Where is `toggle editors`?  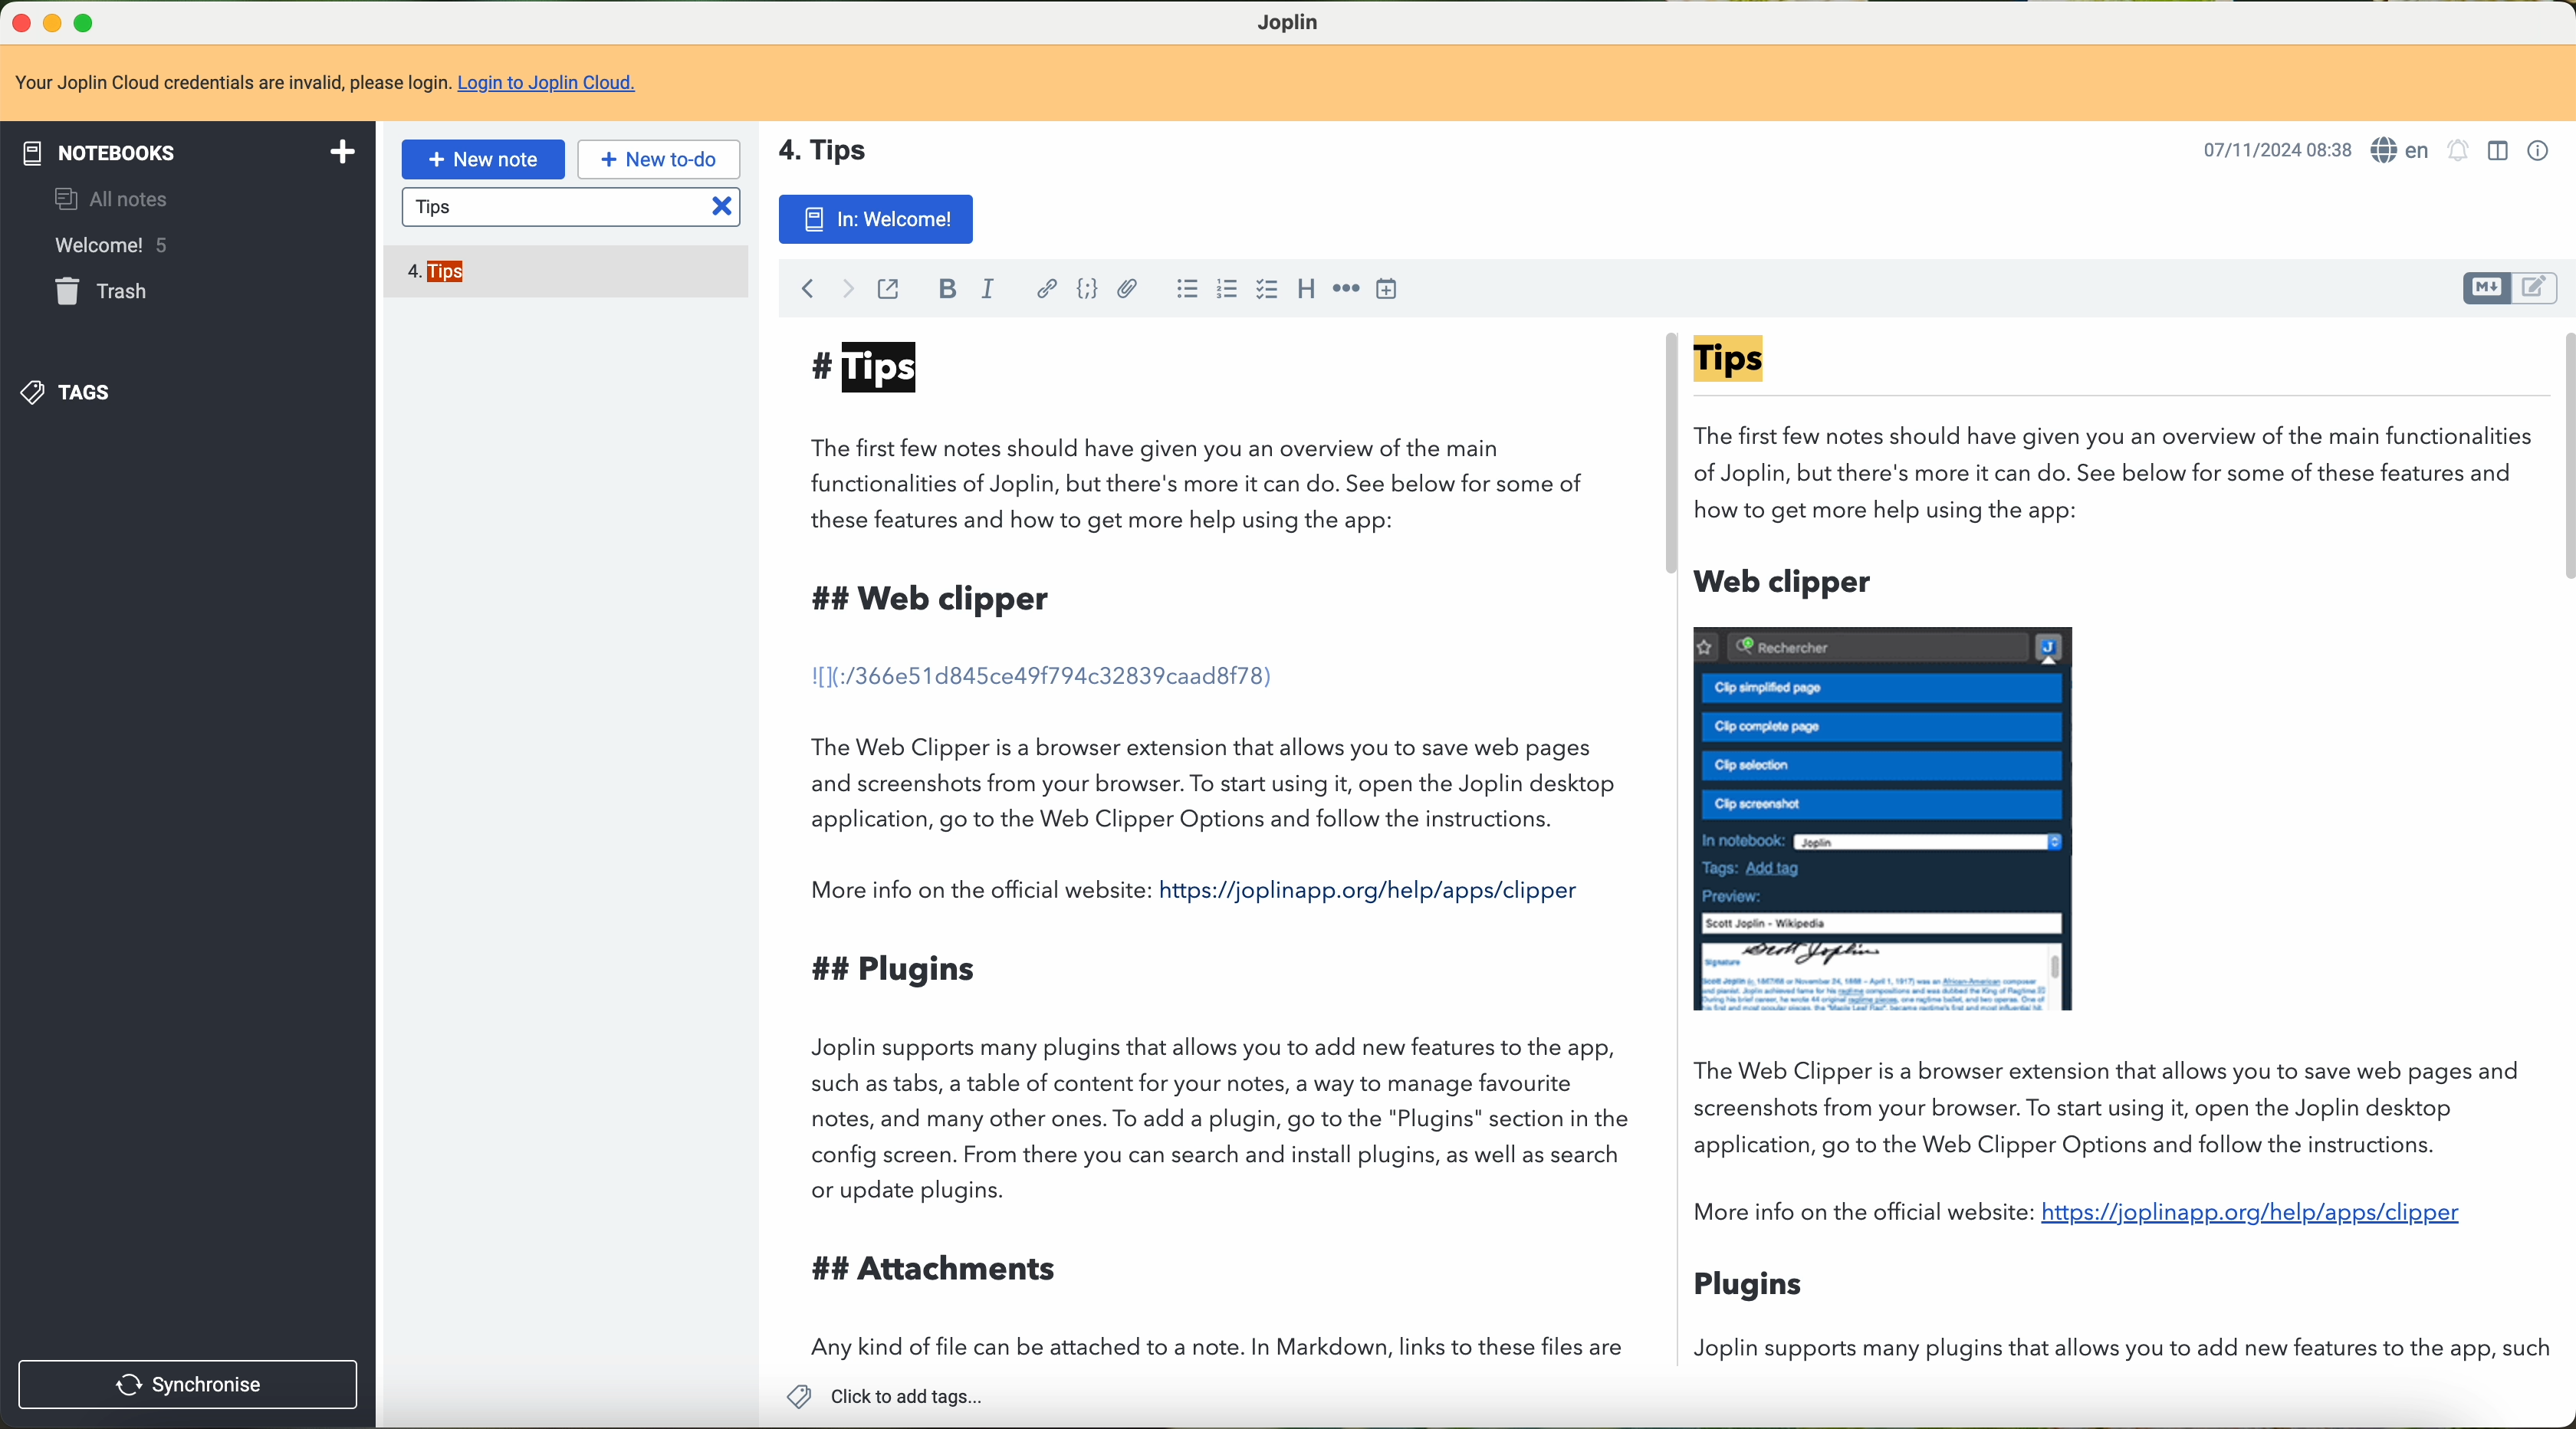 toggle editors is located at coordinates (2544, 286).